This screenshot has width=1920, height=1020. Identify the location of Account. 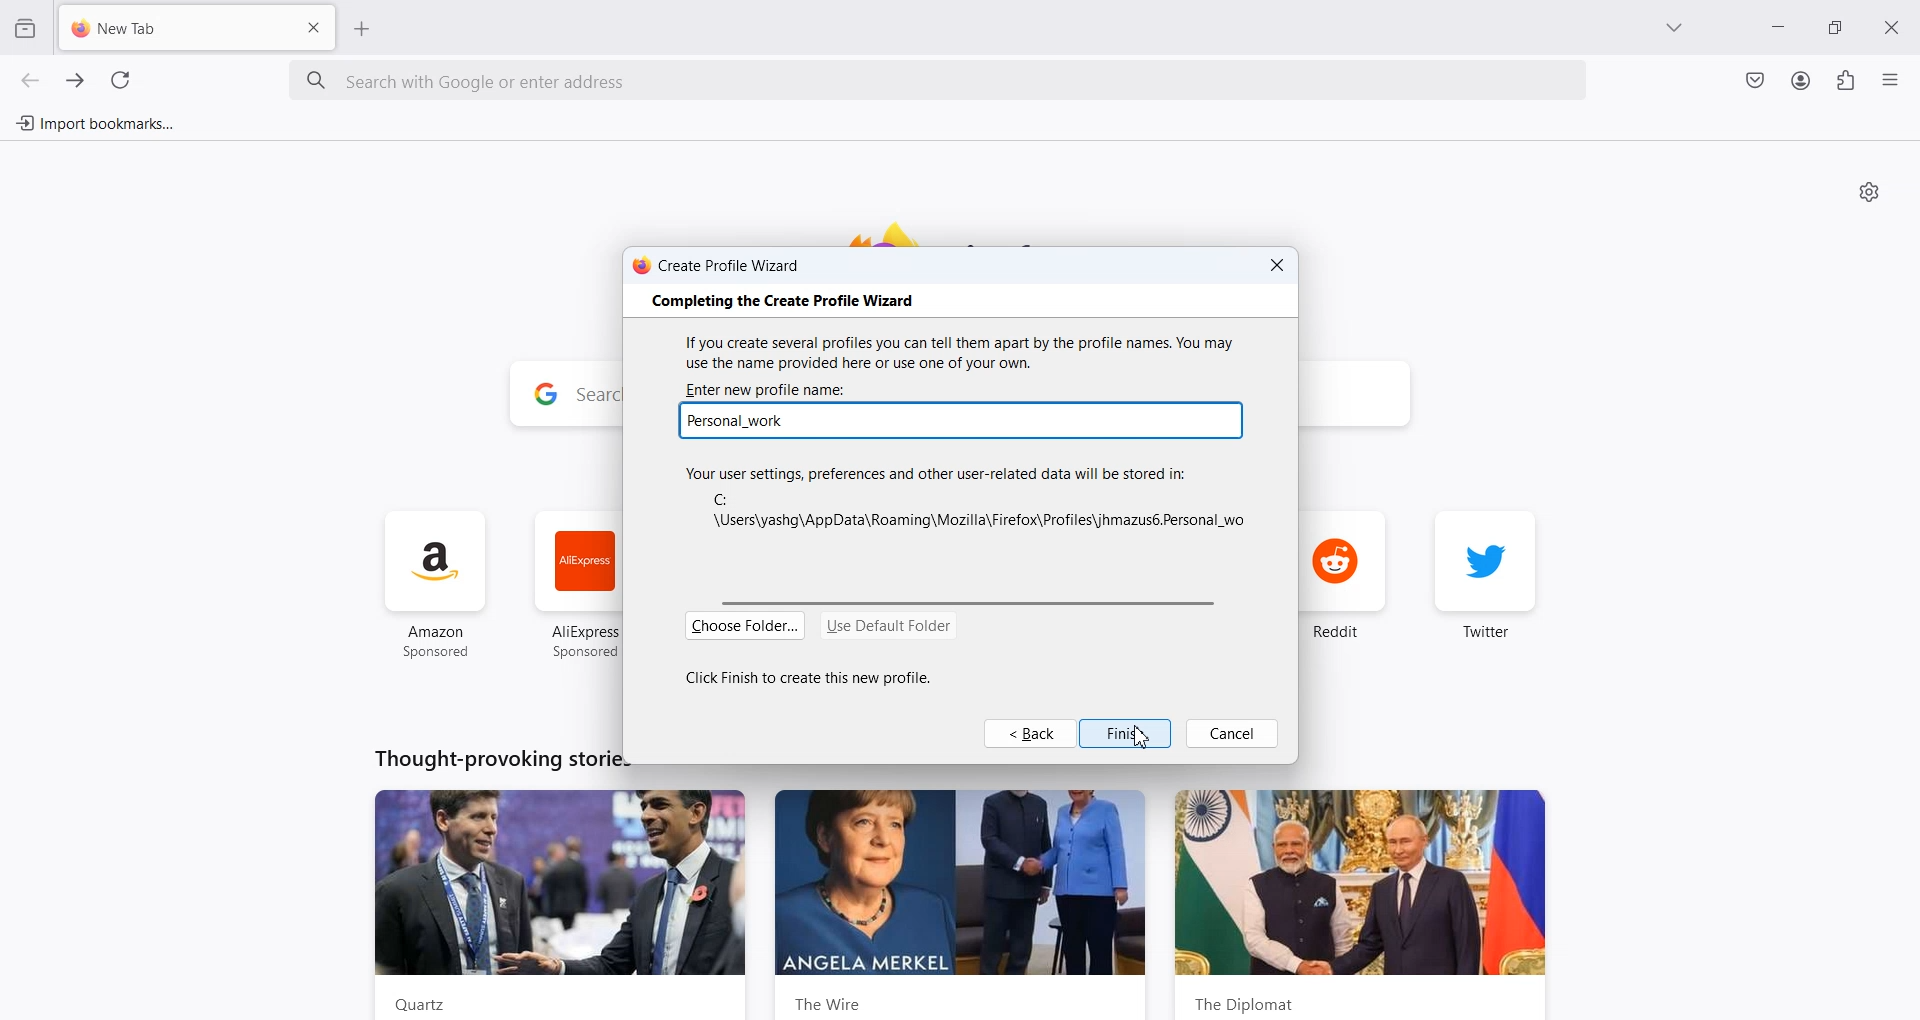
(1801, 80).